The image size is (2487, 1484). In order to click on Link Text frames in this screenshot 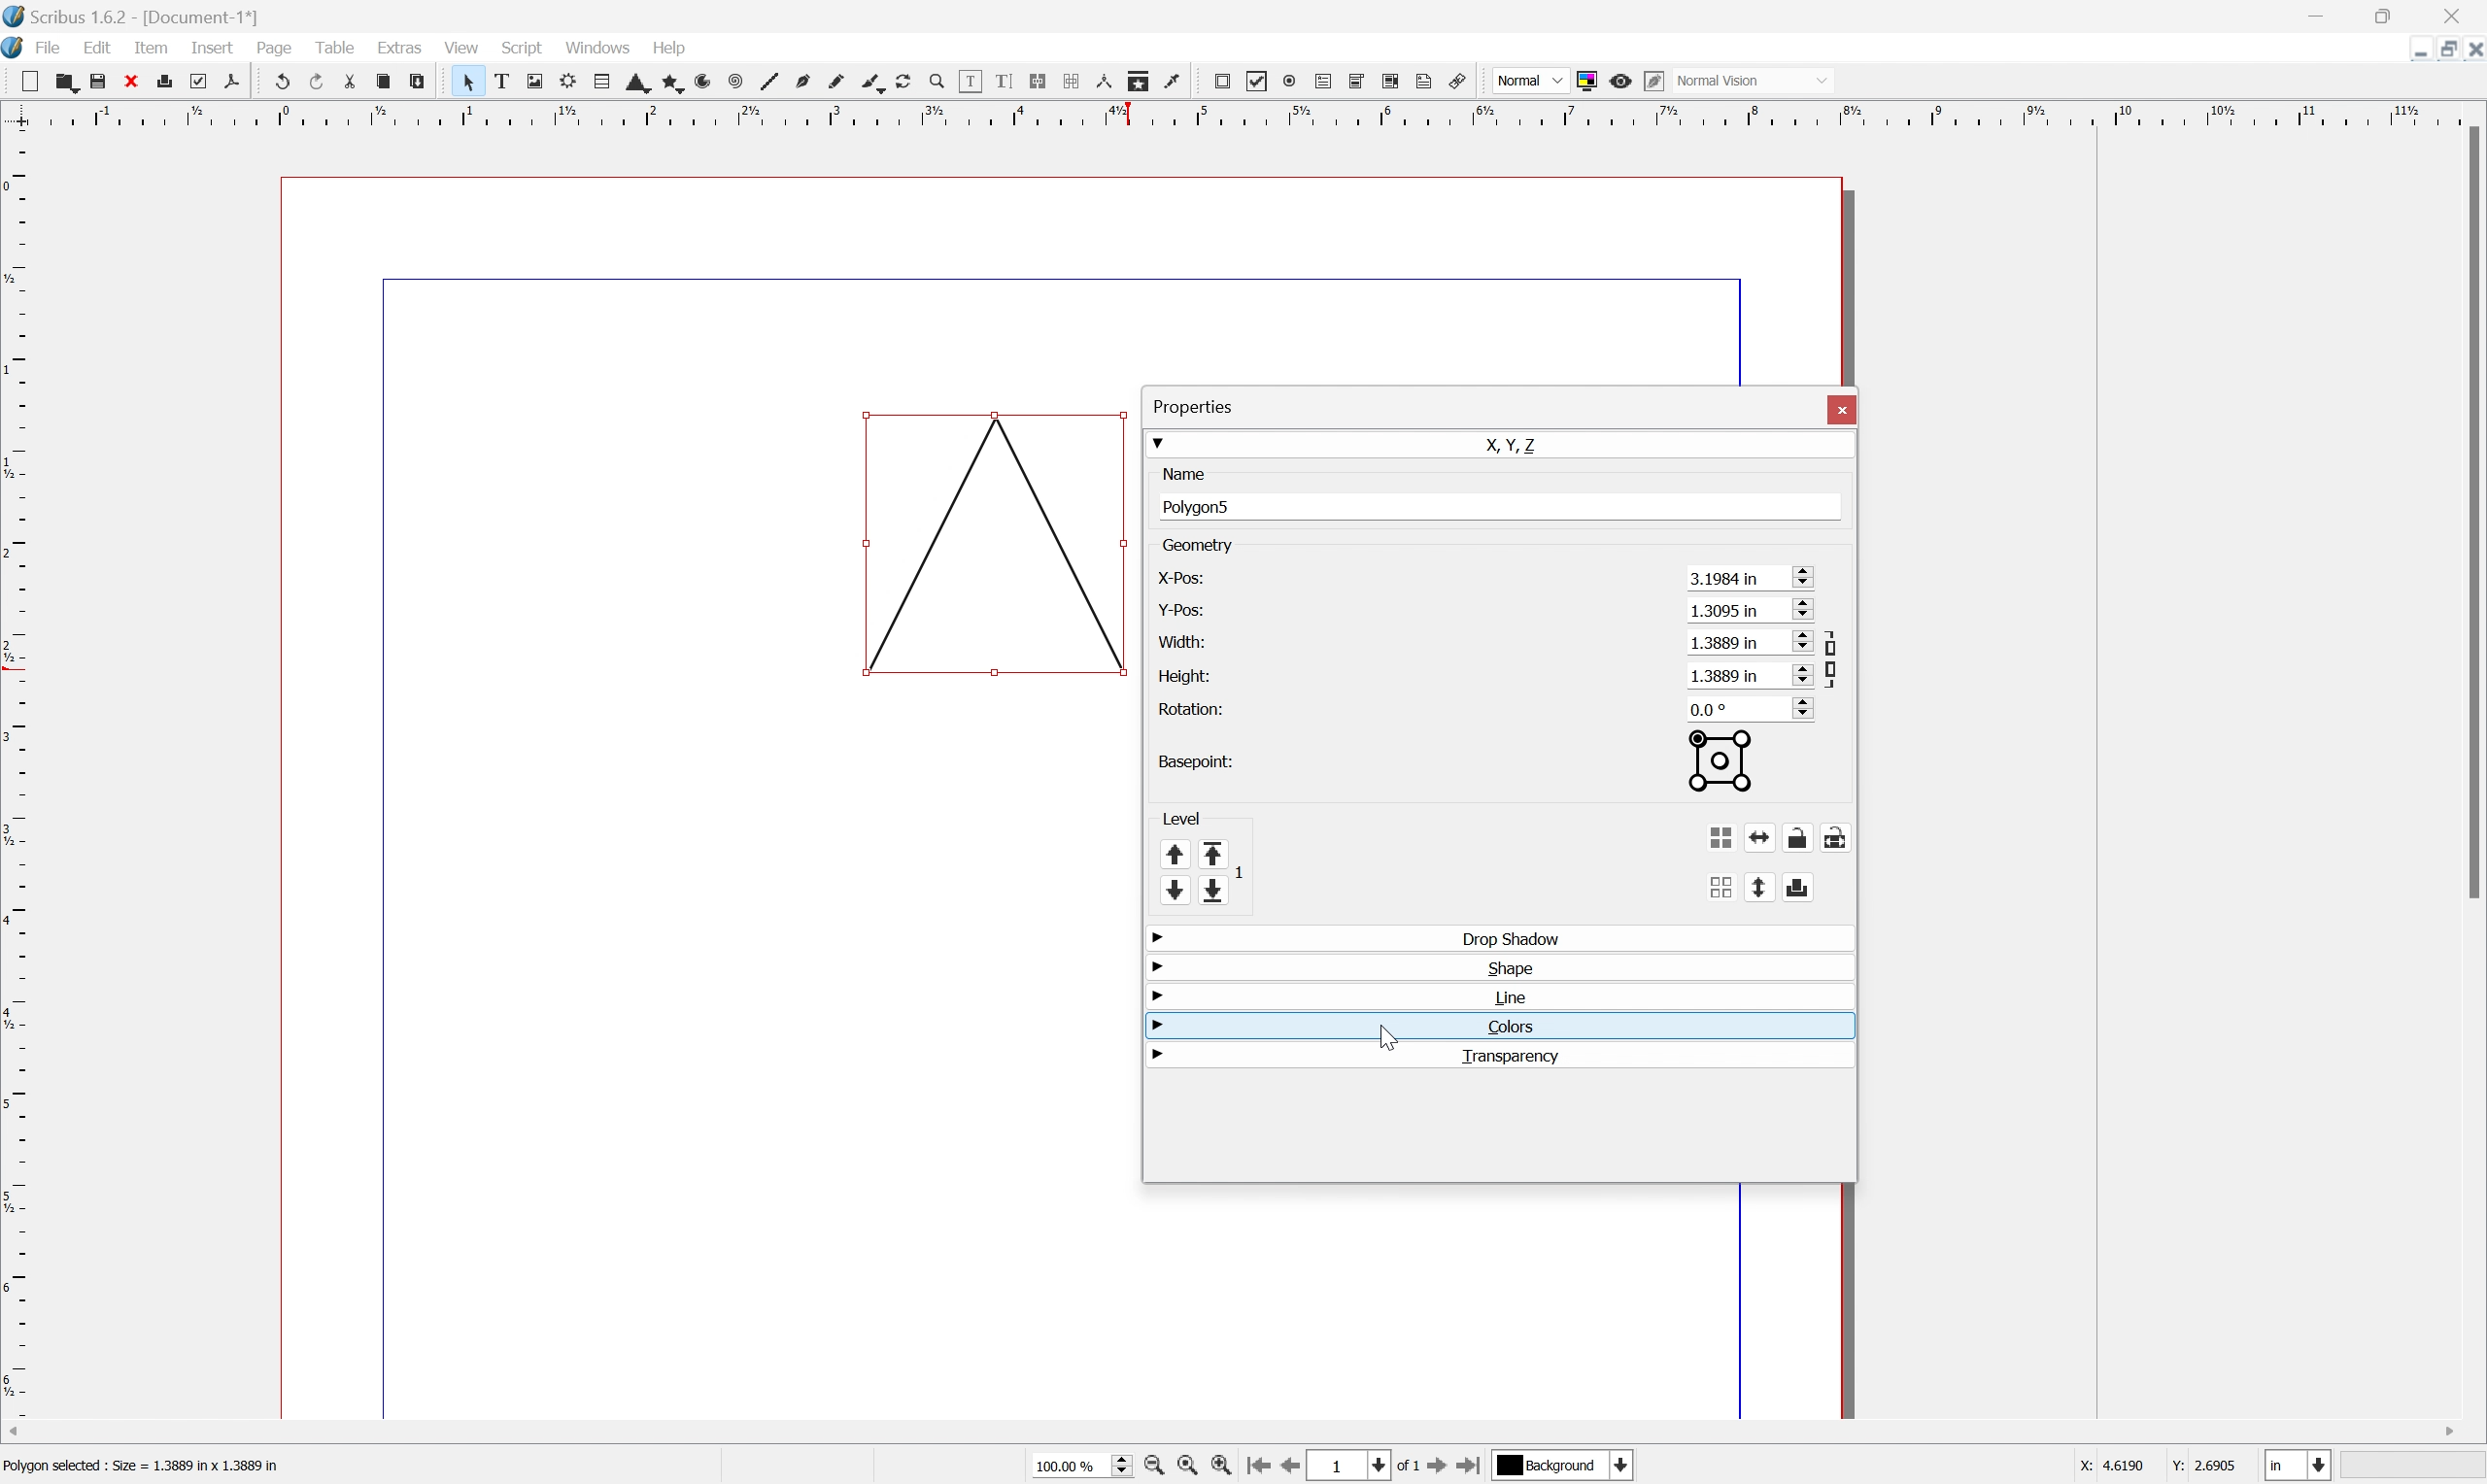, I will do `click(1034, 81)`.